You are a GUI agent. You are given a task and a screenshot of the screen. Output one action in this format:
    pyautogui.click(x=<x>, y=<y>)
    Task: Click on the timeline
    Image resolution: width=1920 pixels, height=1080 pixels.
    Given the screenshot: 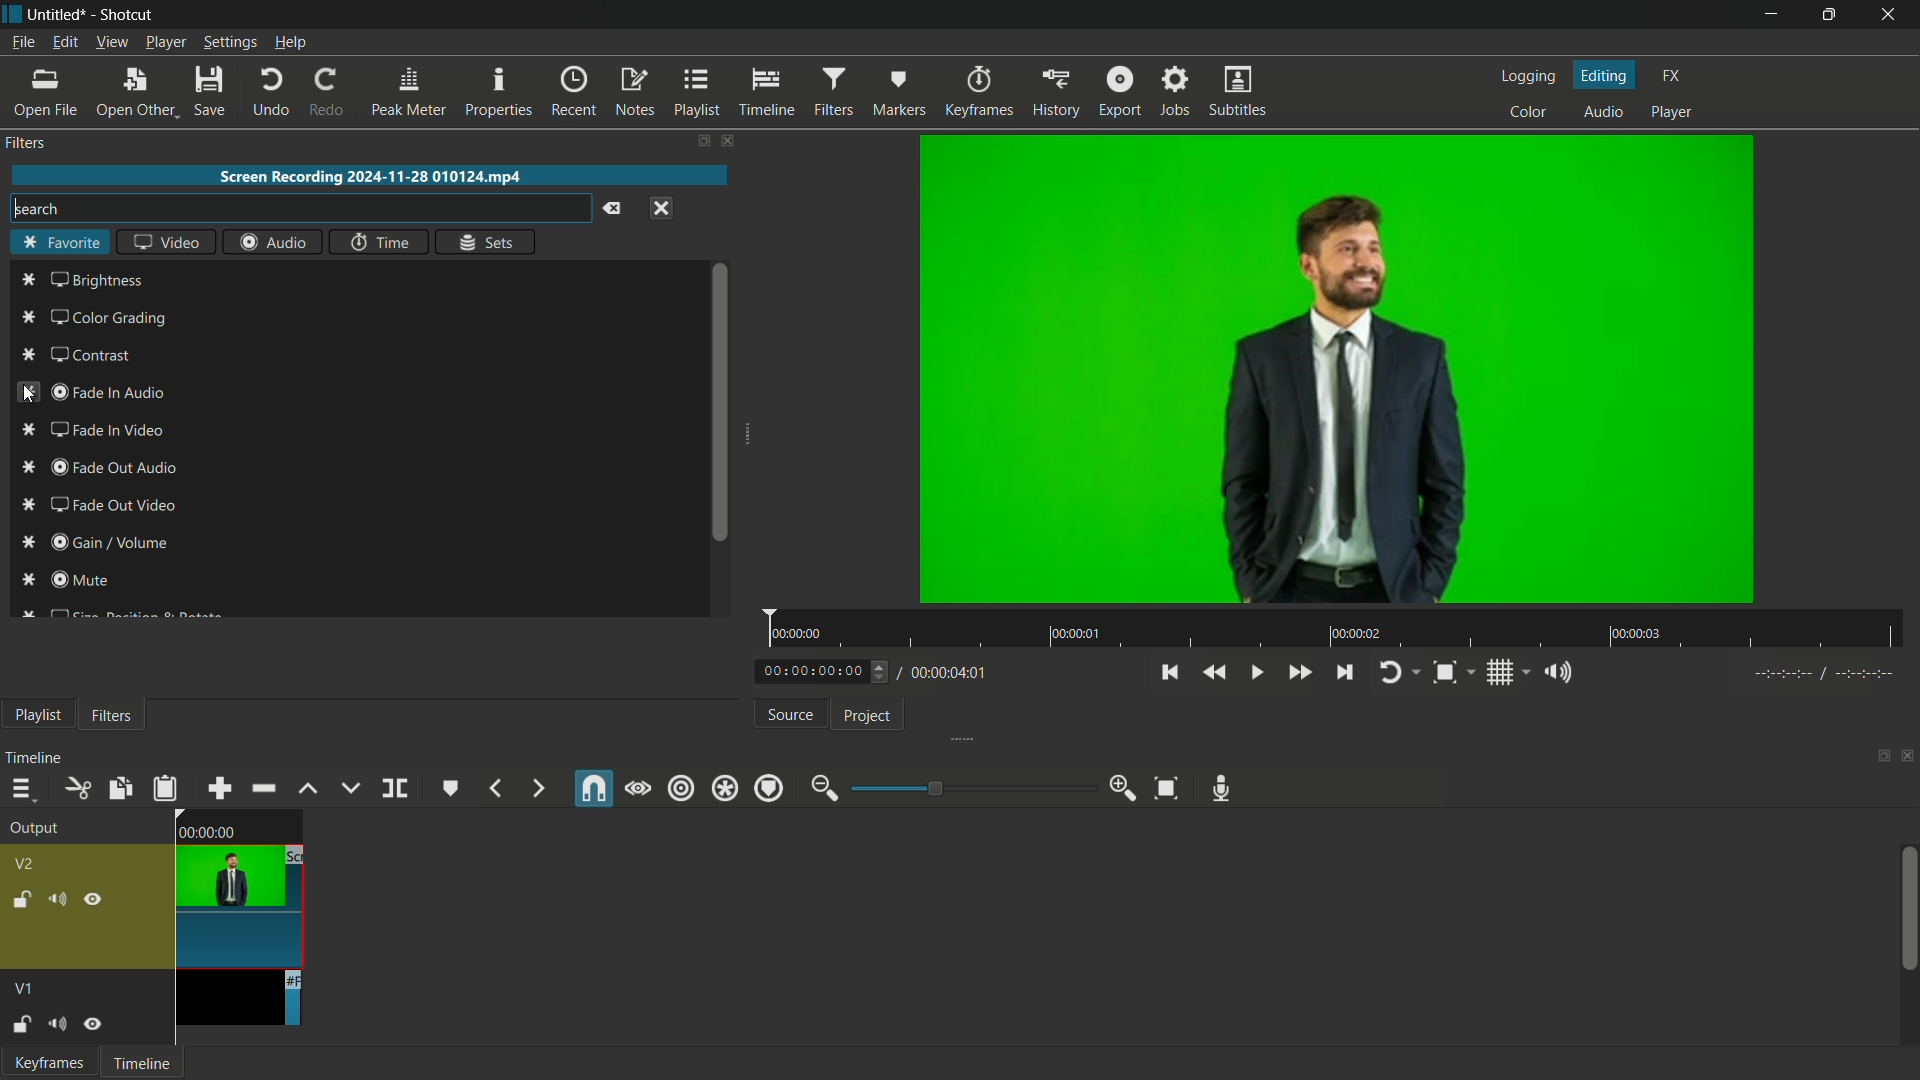 What is the action you would take?
    pyautogui.click(x=33, y=758)
    